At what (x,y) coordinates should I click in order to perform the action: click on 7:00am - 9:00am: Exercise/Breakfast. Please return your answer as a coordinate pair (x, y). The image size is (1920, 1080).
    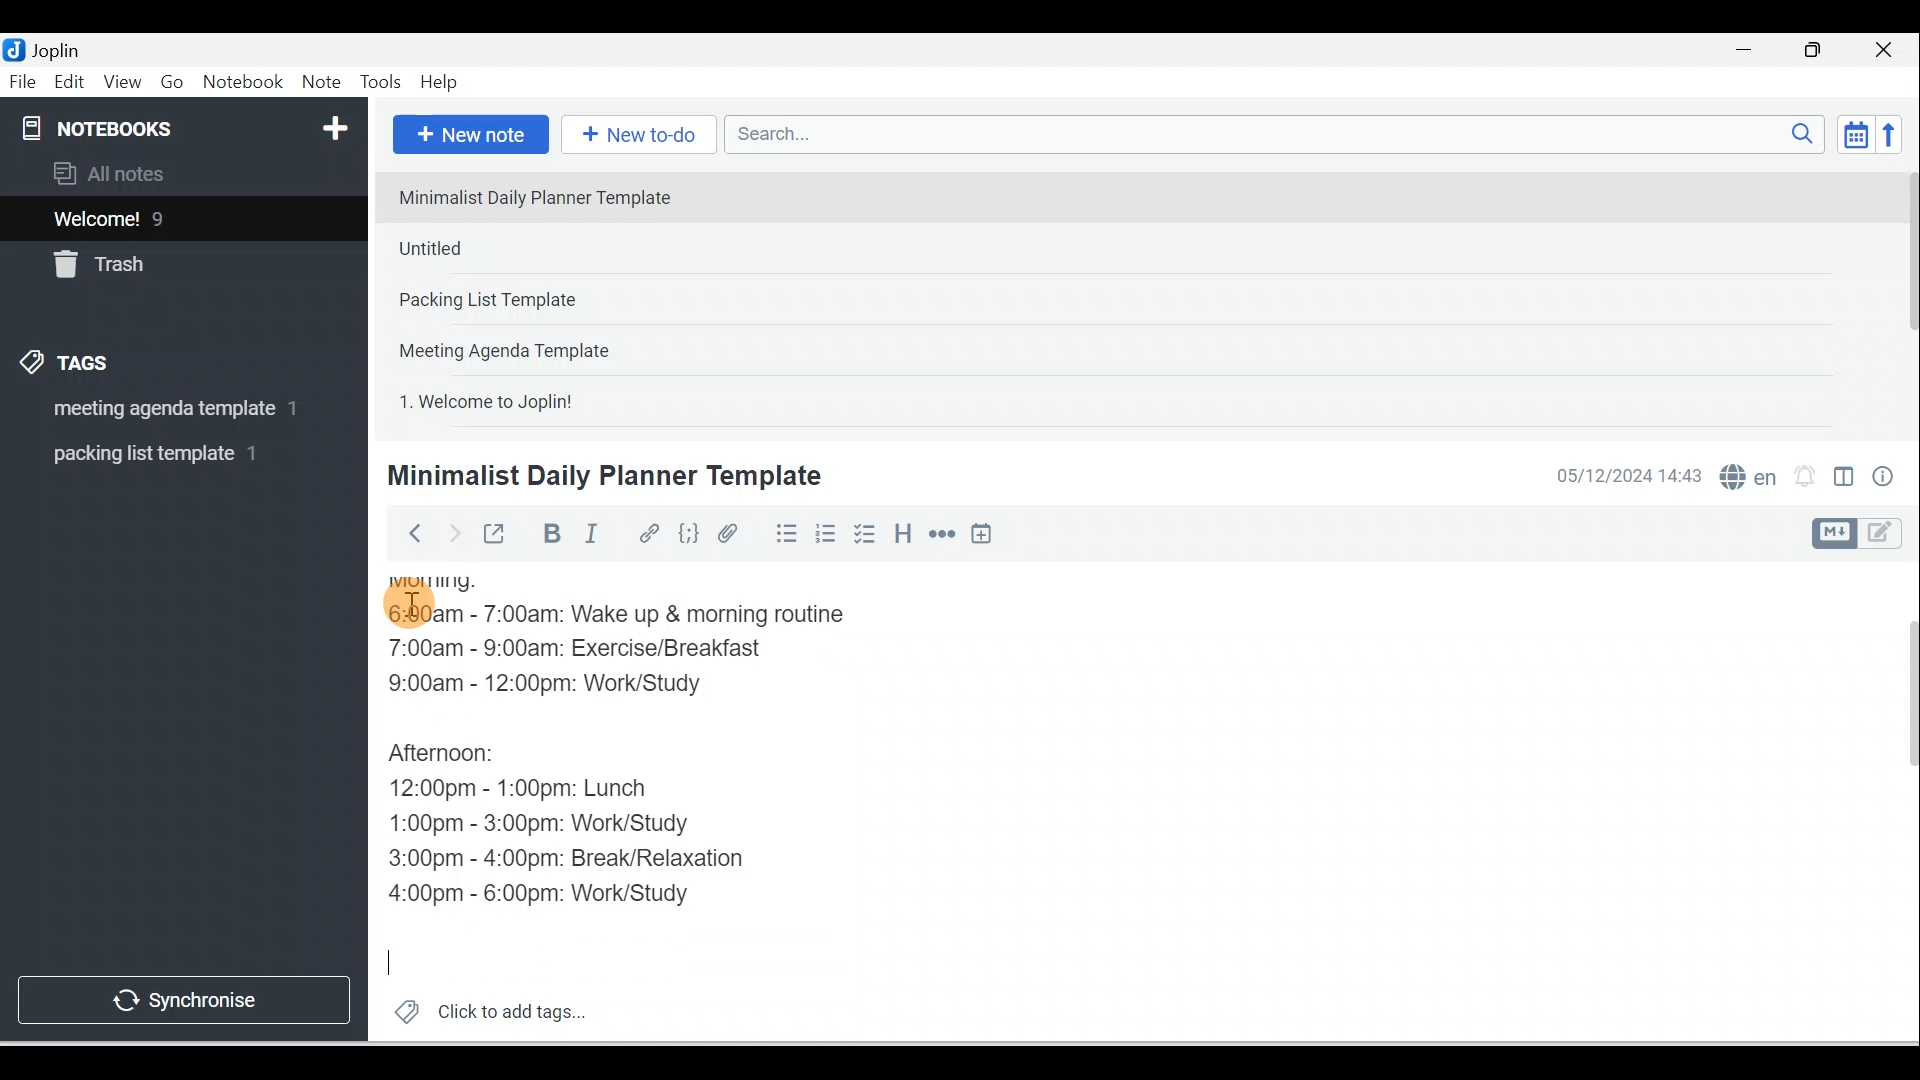
    Looking at the image, I should click on (598, 651).